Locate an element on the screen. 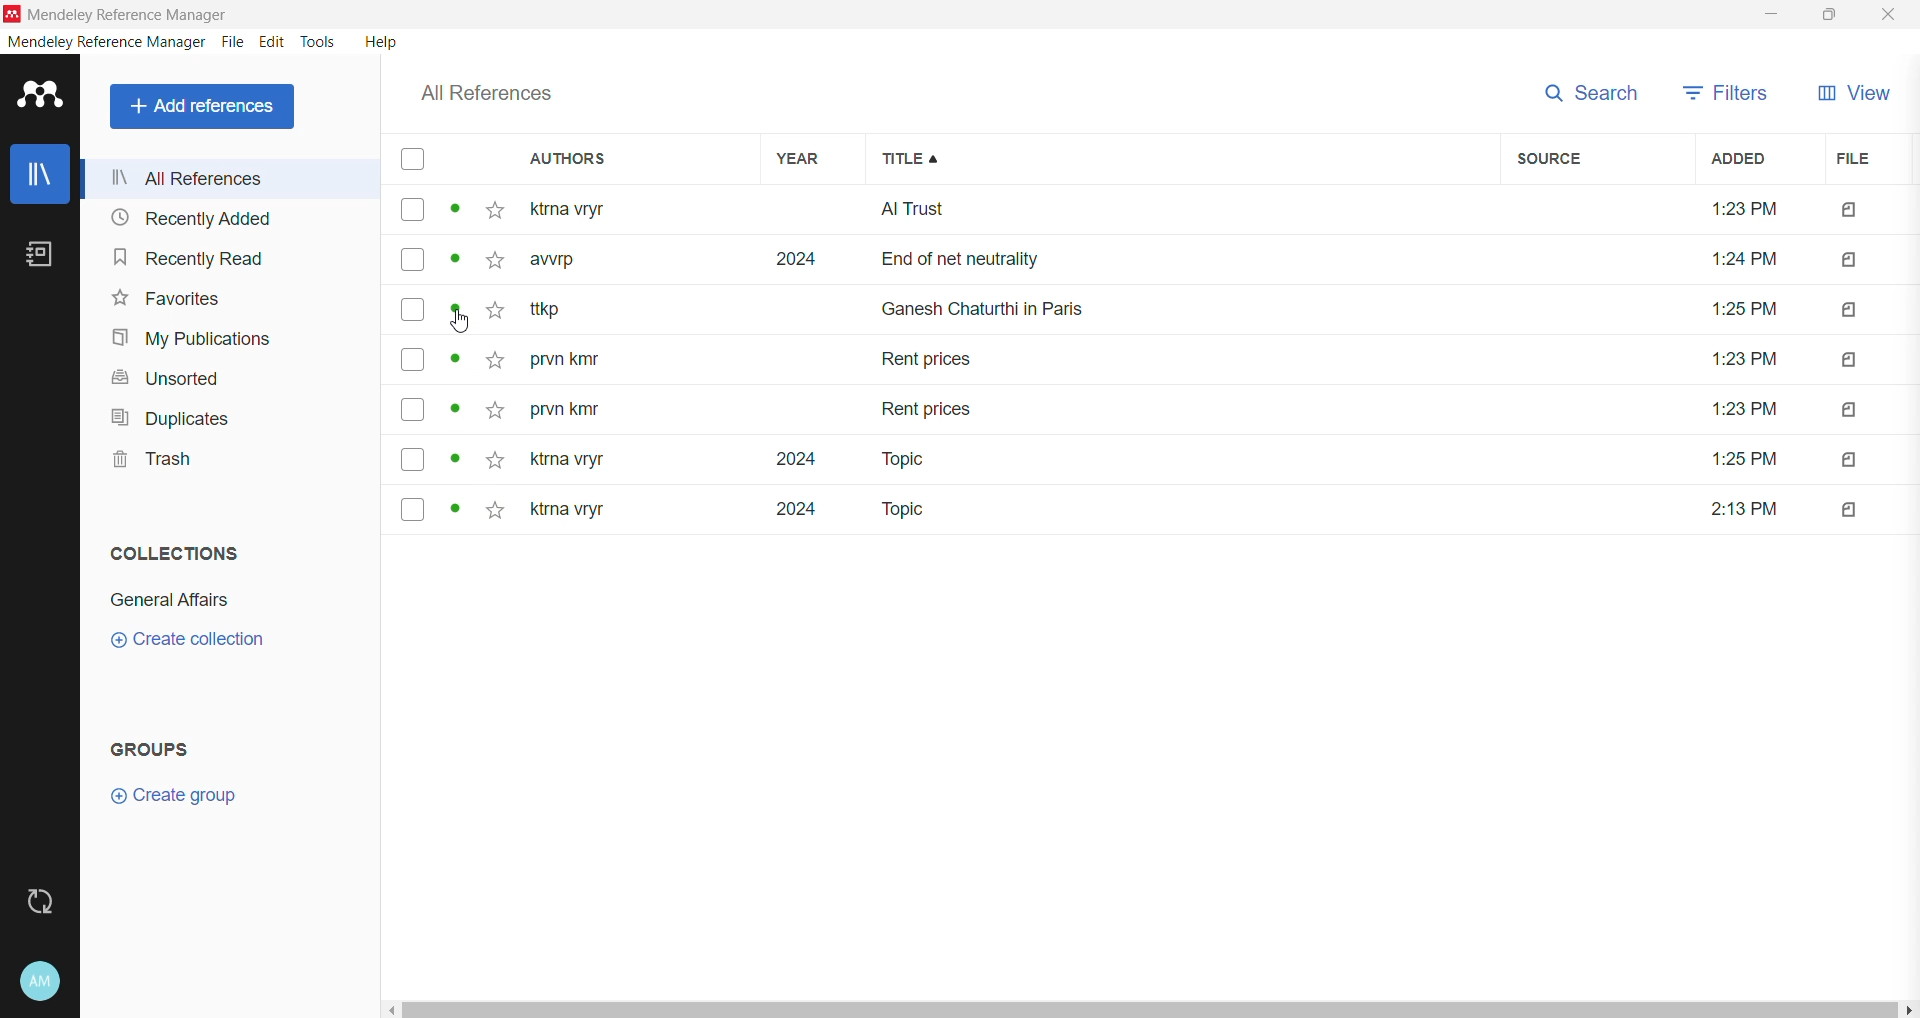  Added time of files is located at coordinates (1761, 357).